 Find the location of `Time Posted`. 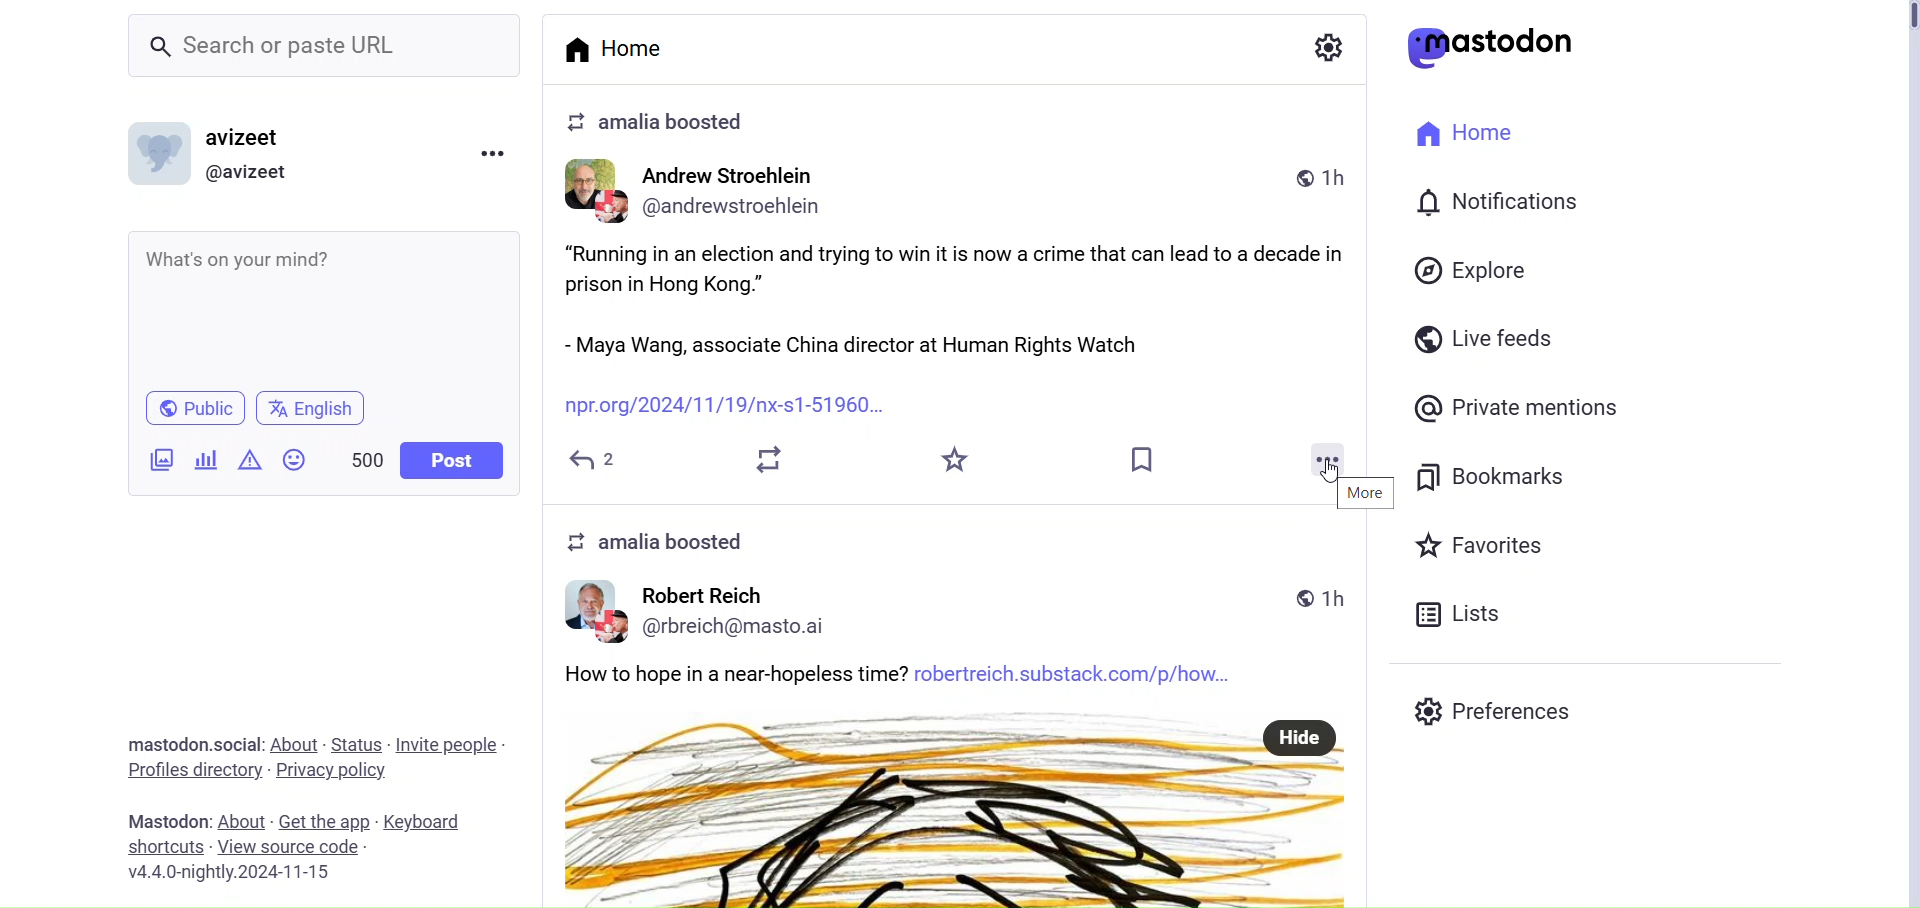

Time Posted is located at coordinates (1321, 593).